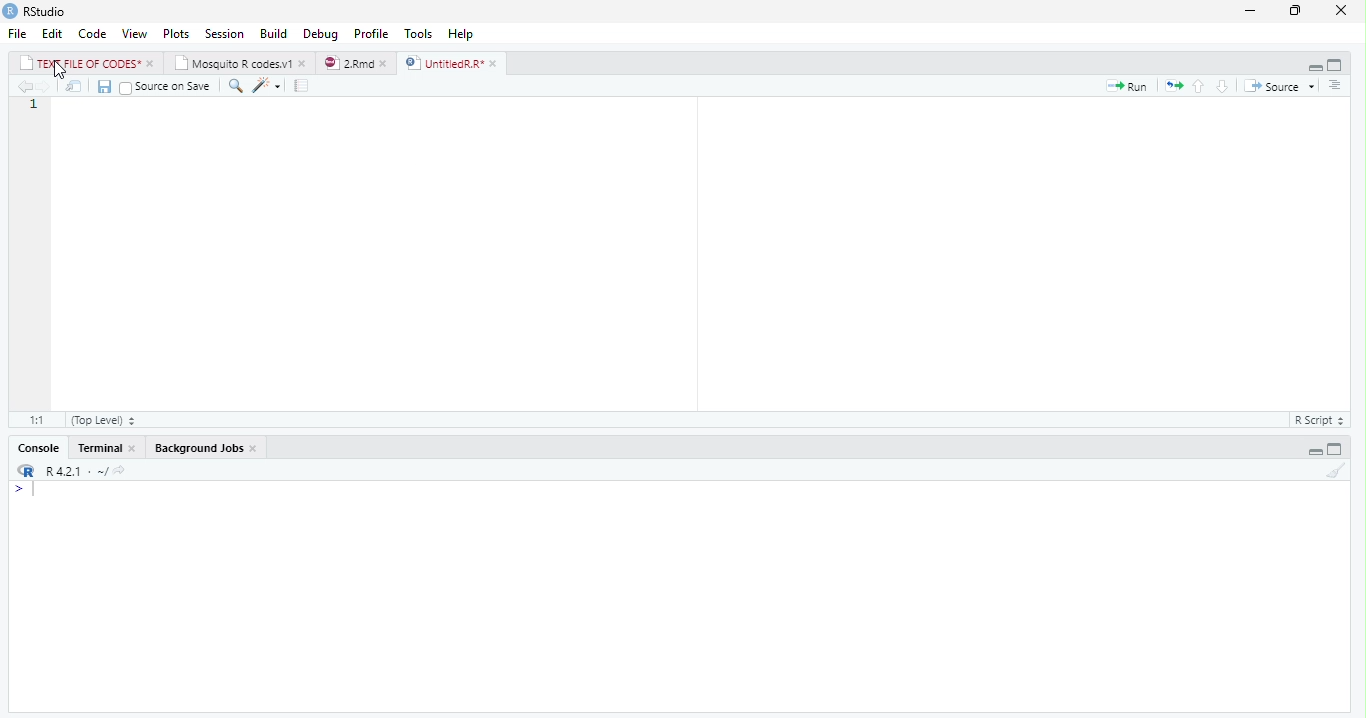 This screenshot has width=1366, height=718. I want to click on Code Tools, so click(267, 86).